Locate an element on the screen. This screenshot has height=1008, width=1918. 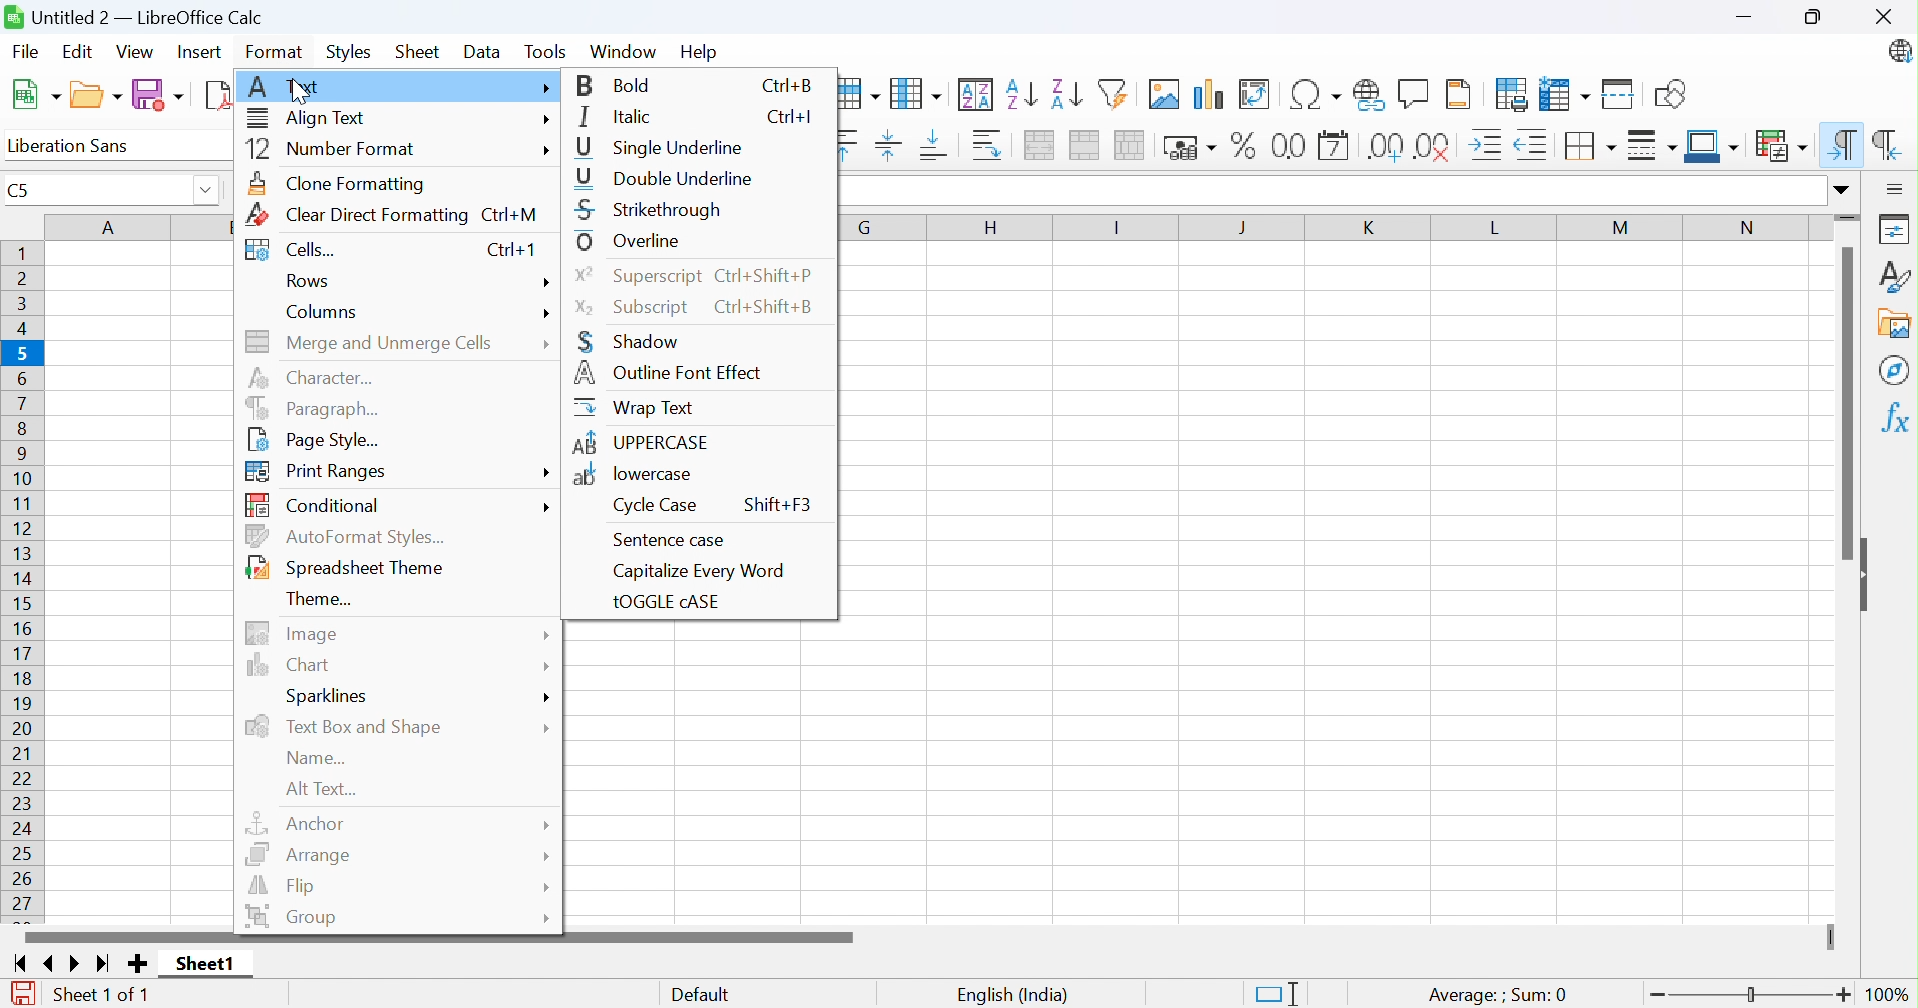
Character is located at coordinates (312, 379).